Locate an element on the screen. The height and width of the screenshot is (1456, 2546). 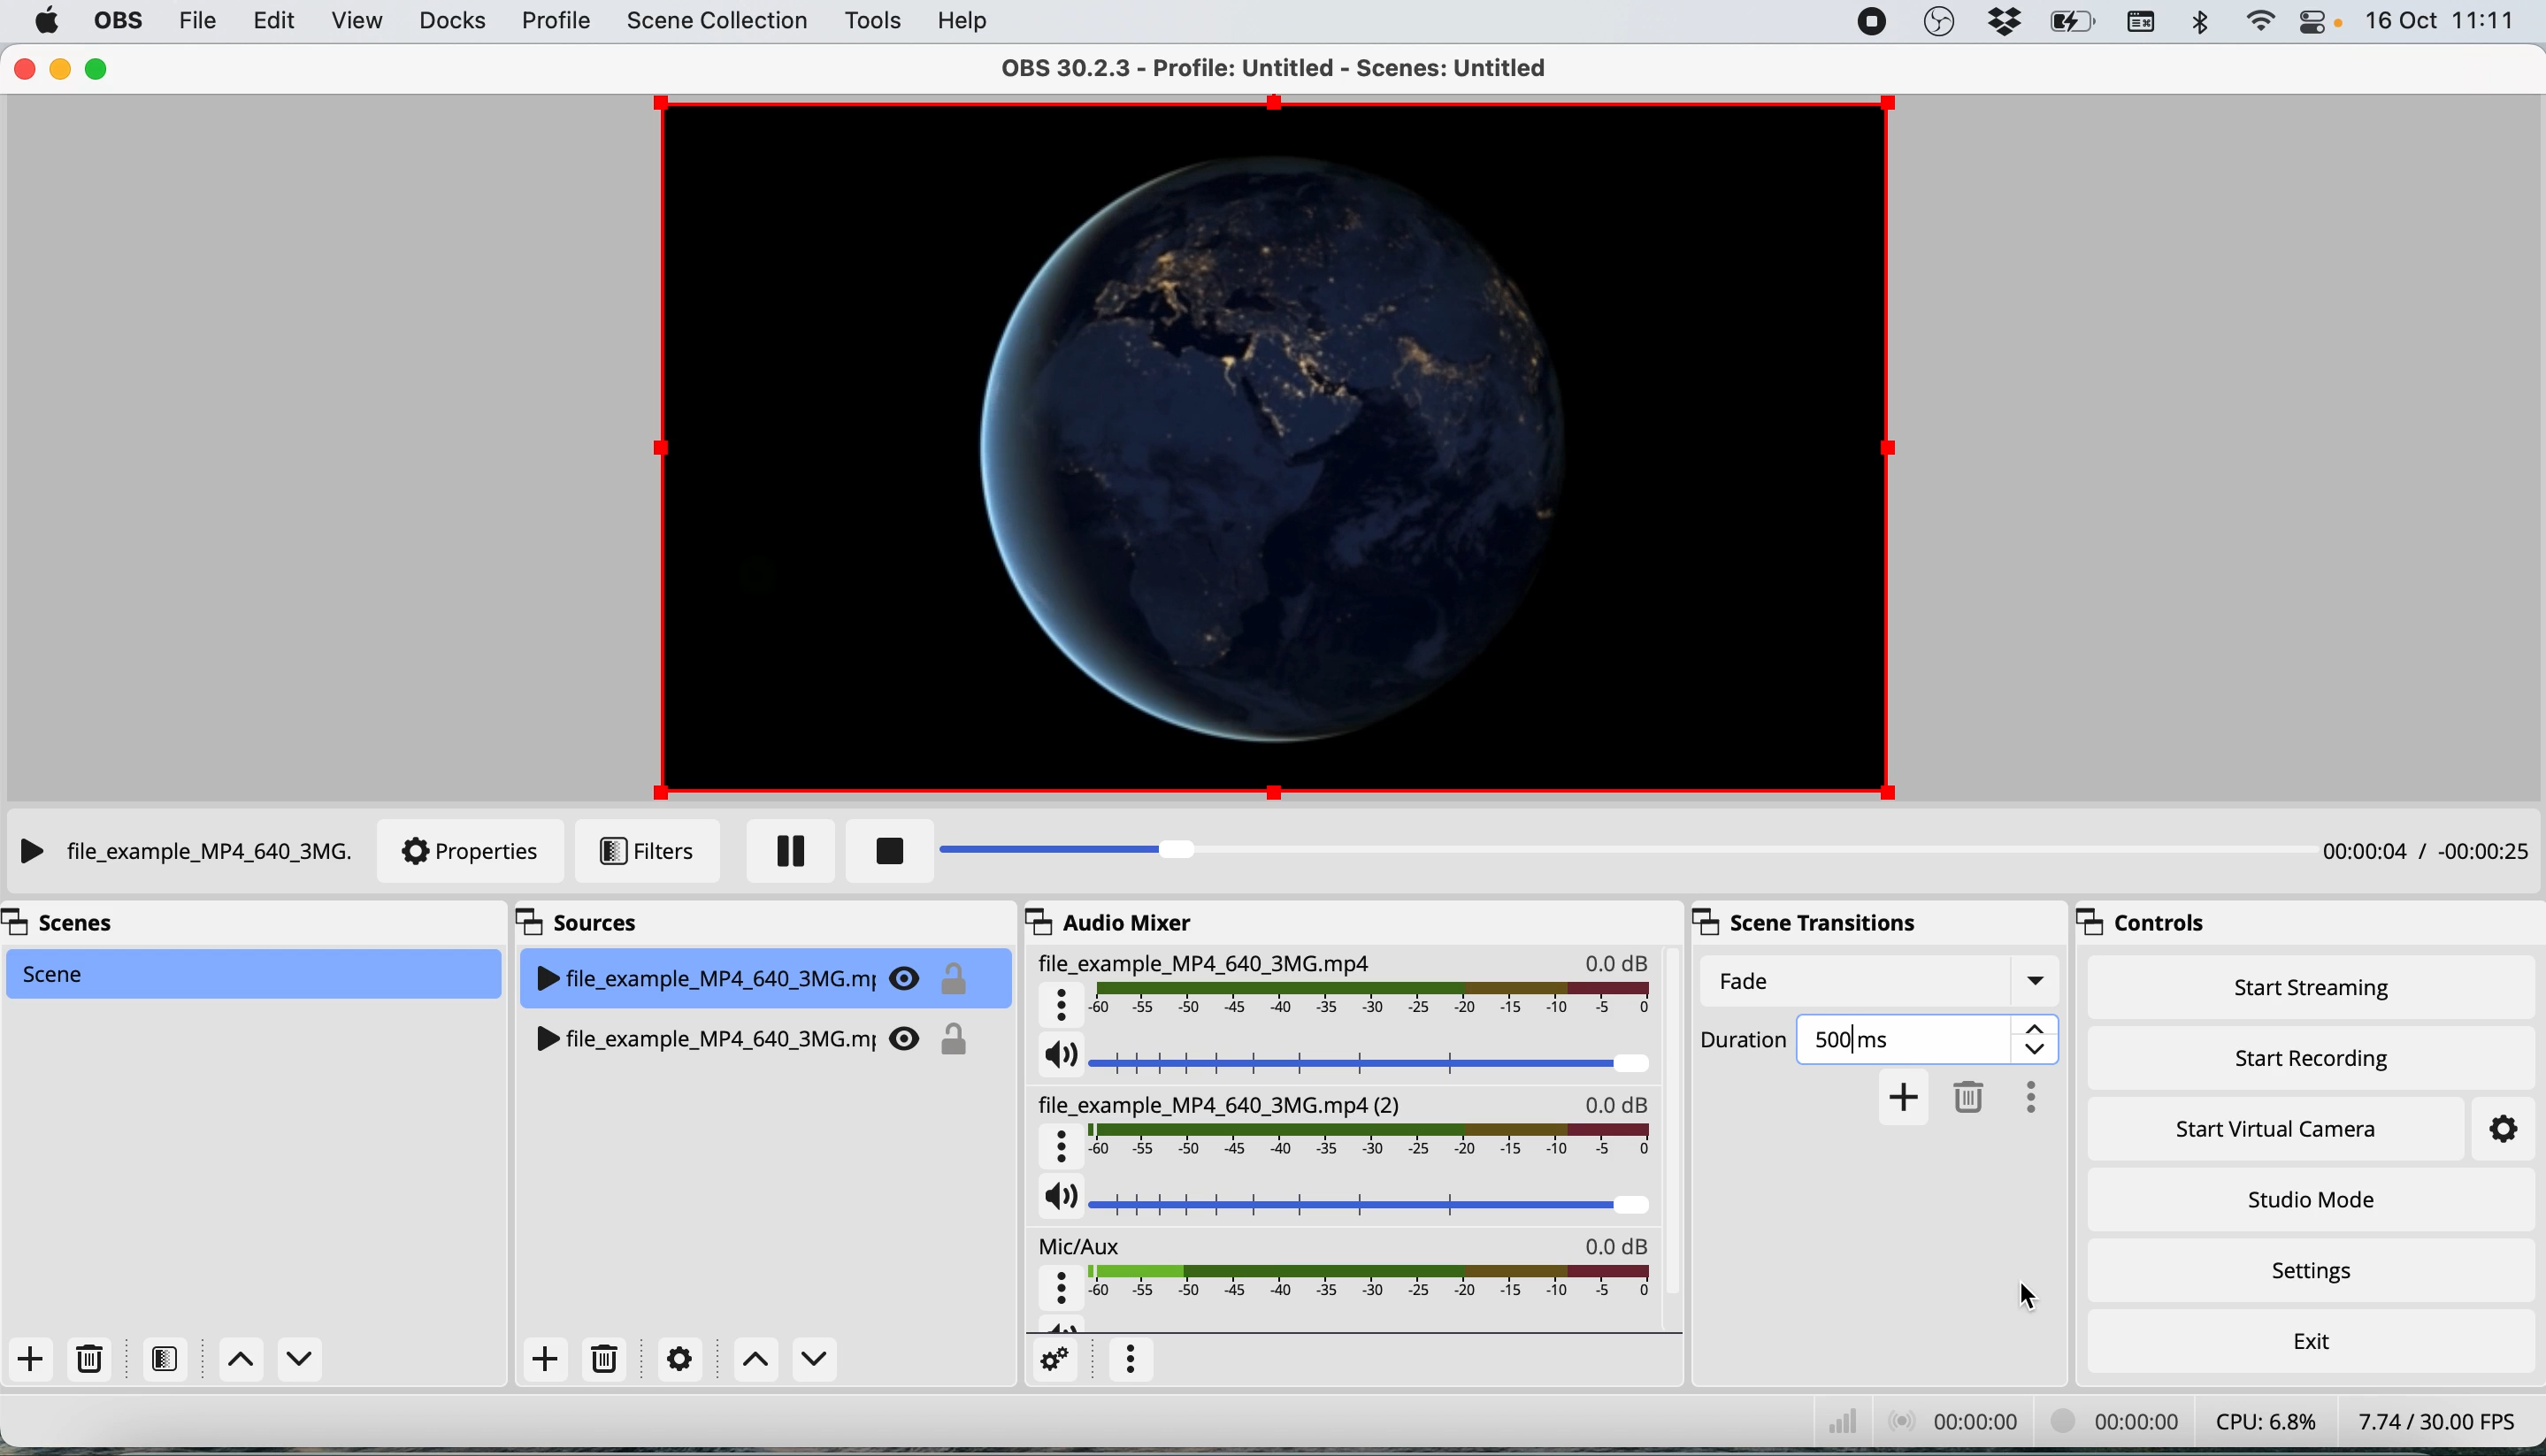
scene transitions is located at coordinates (1795, 921).